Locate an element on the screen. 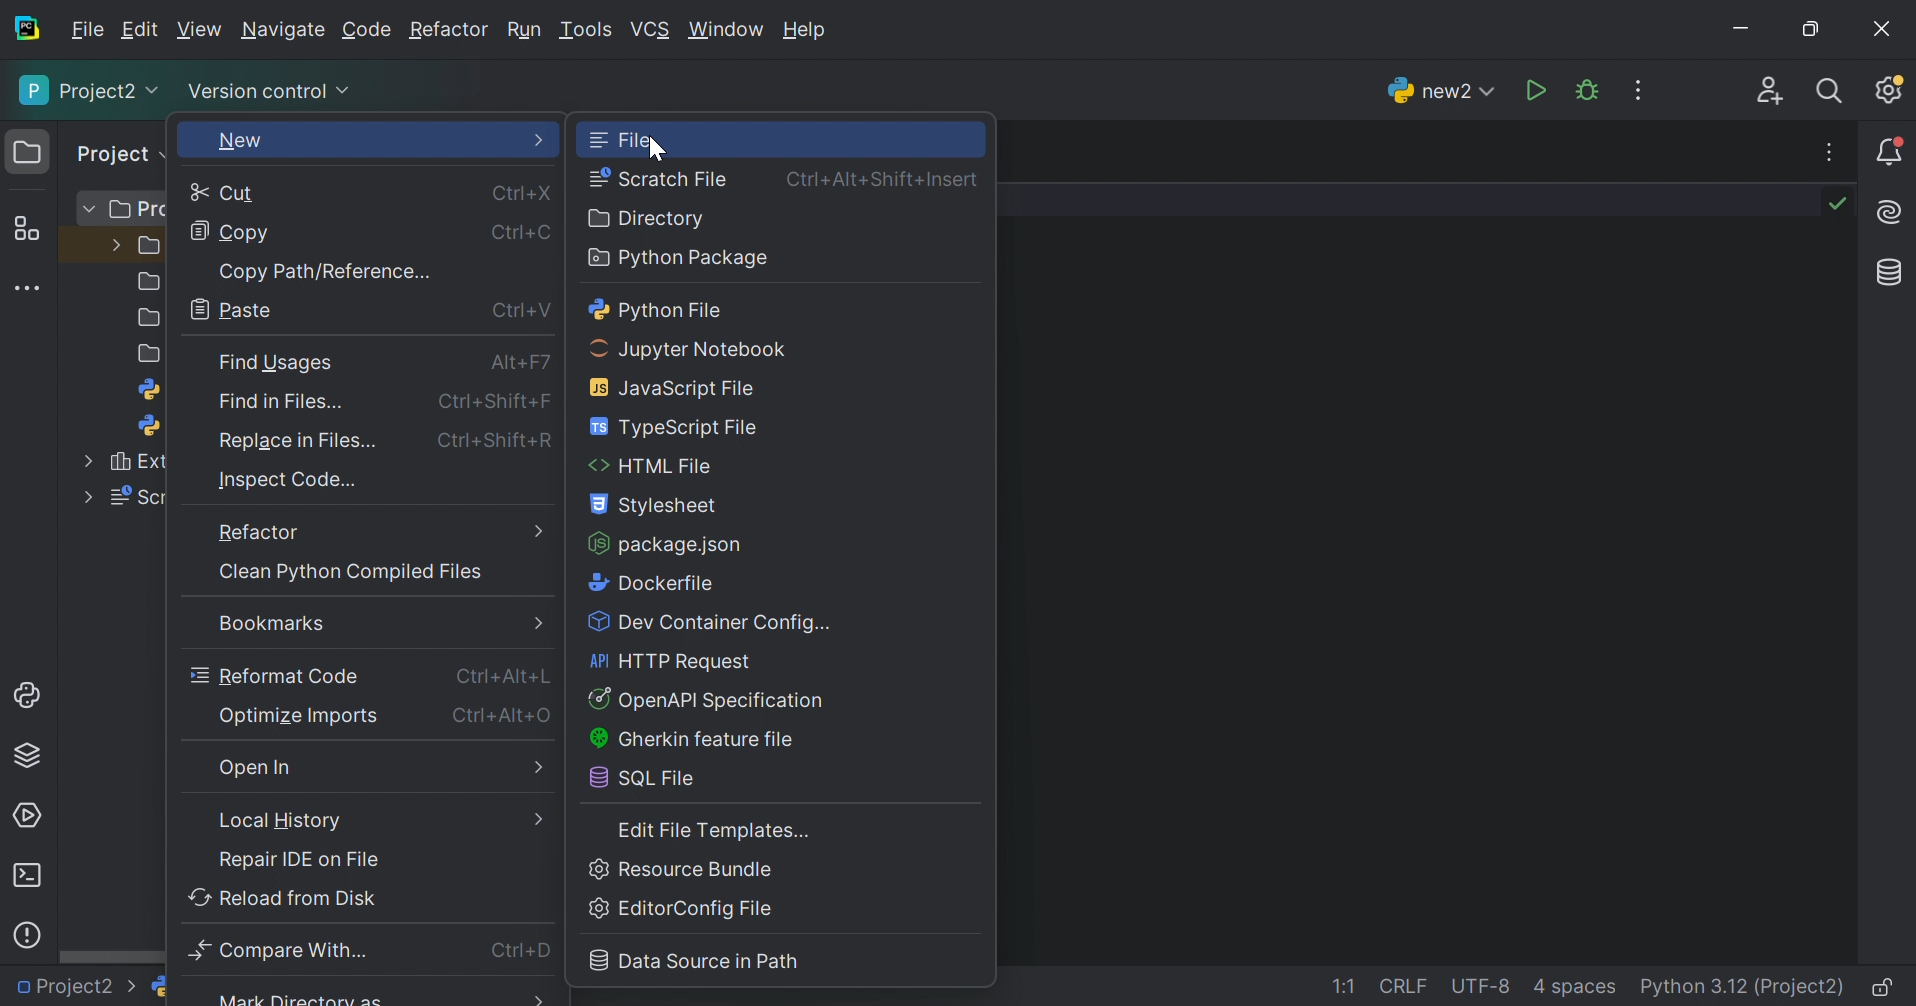 The height and width of the screenshot is (1006, 1916). Folder icon is located at coordinates (23, 149).